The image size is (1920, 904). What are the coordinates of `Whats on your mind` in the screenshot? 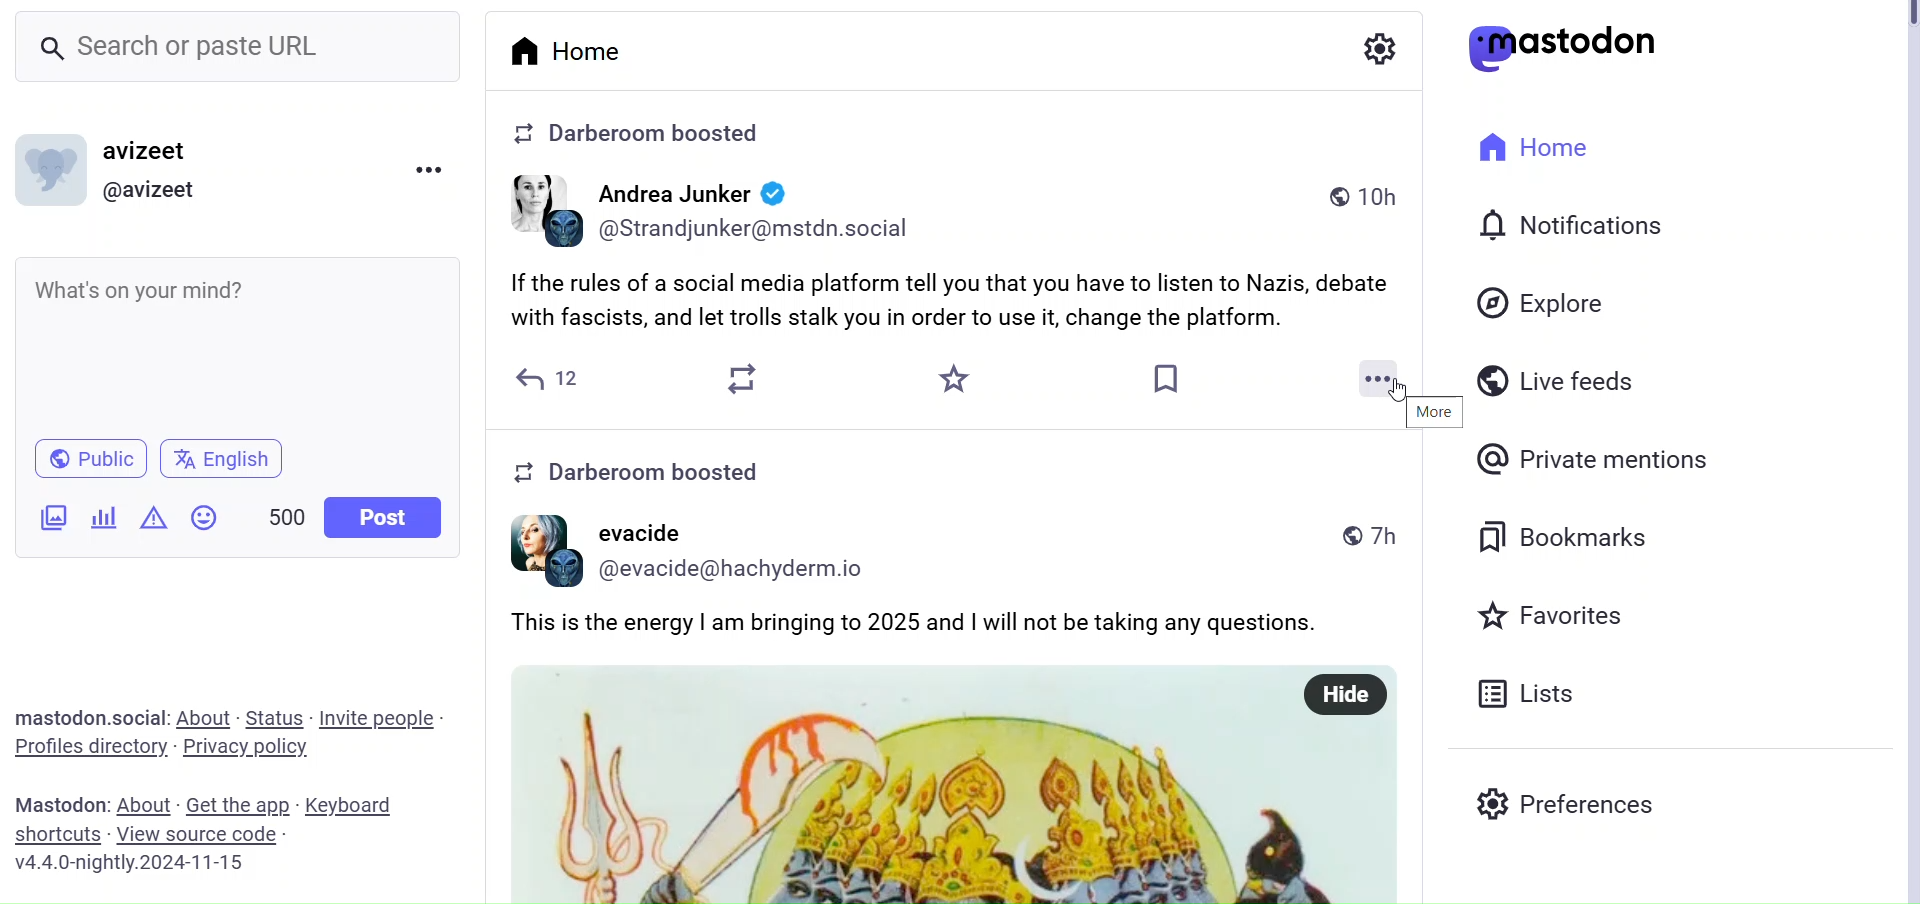 It's located at (235, 339).